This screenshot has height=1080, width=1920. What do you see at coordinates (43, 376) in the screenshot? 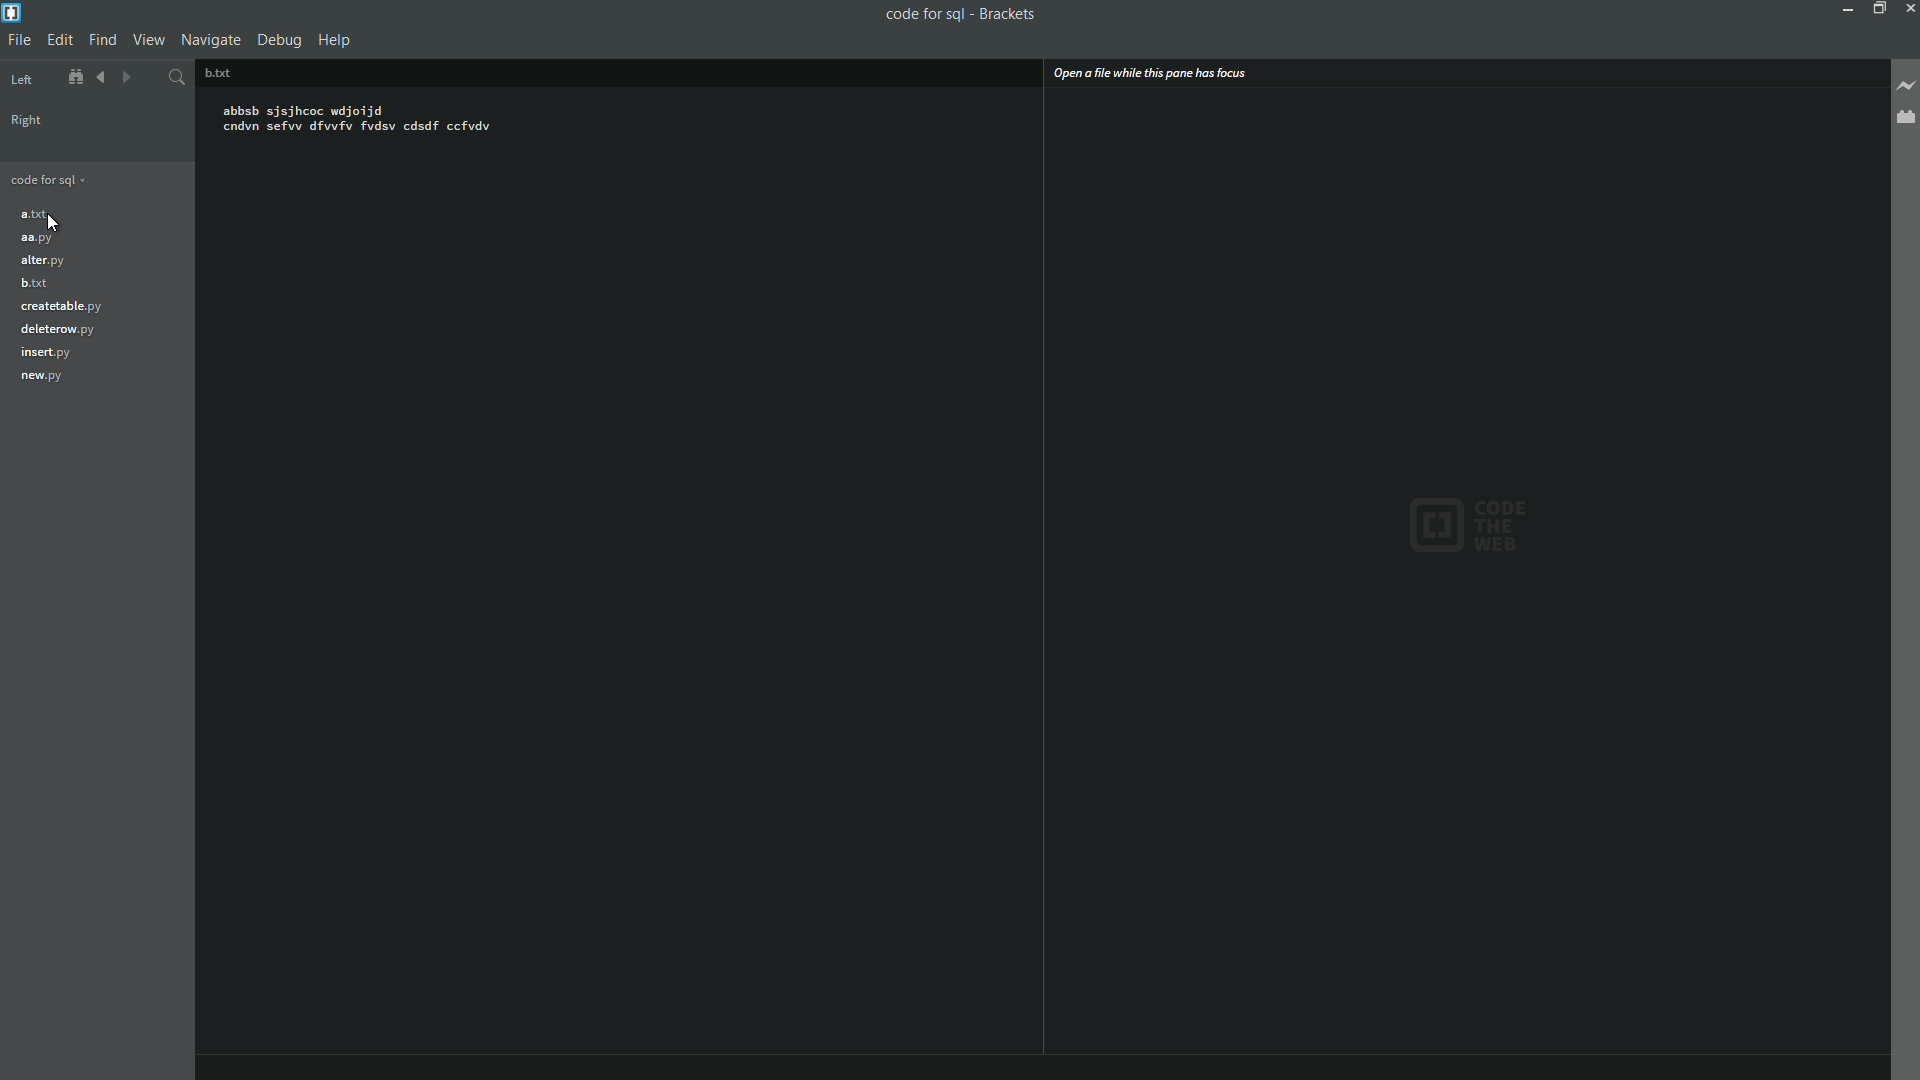
I see `new.py` at bounding box center [43, 376].